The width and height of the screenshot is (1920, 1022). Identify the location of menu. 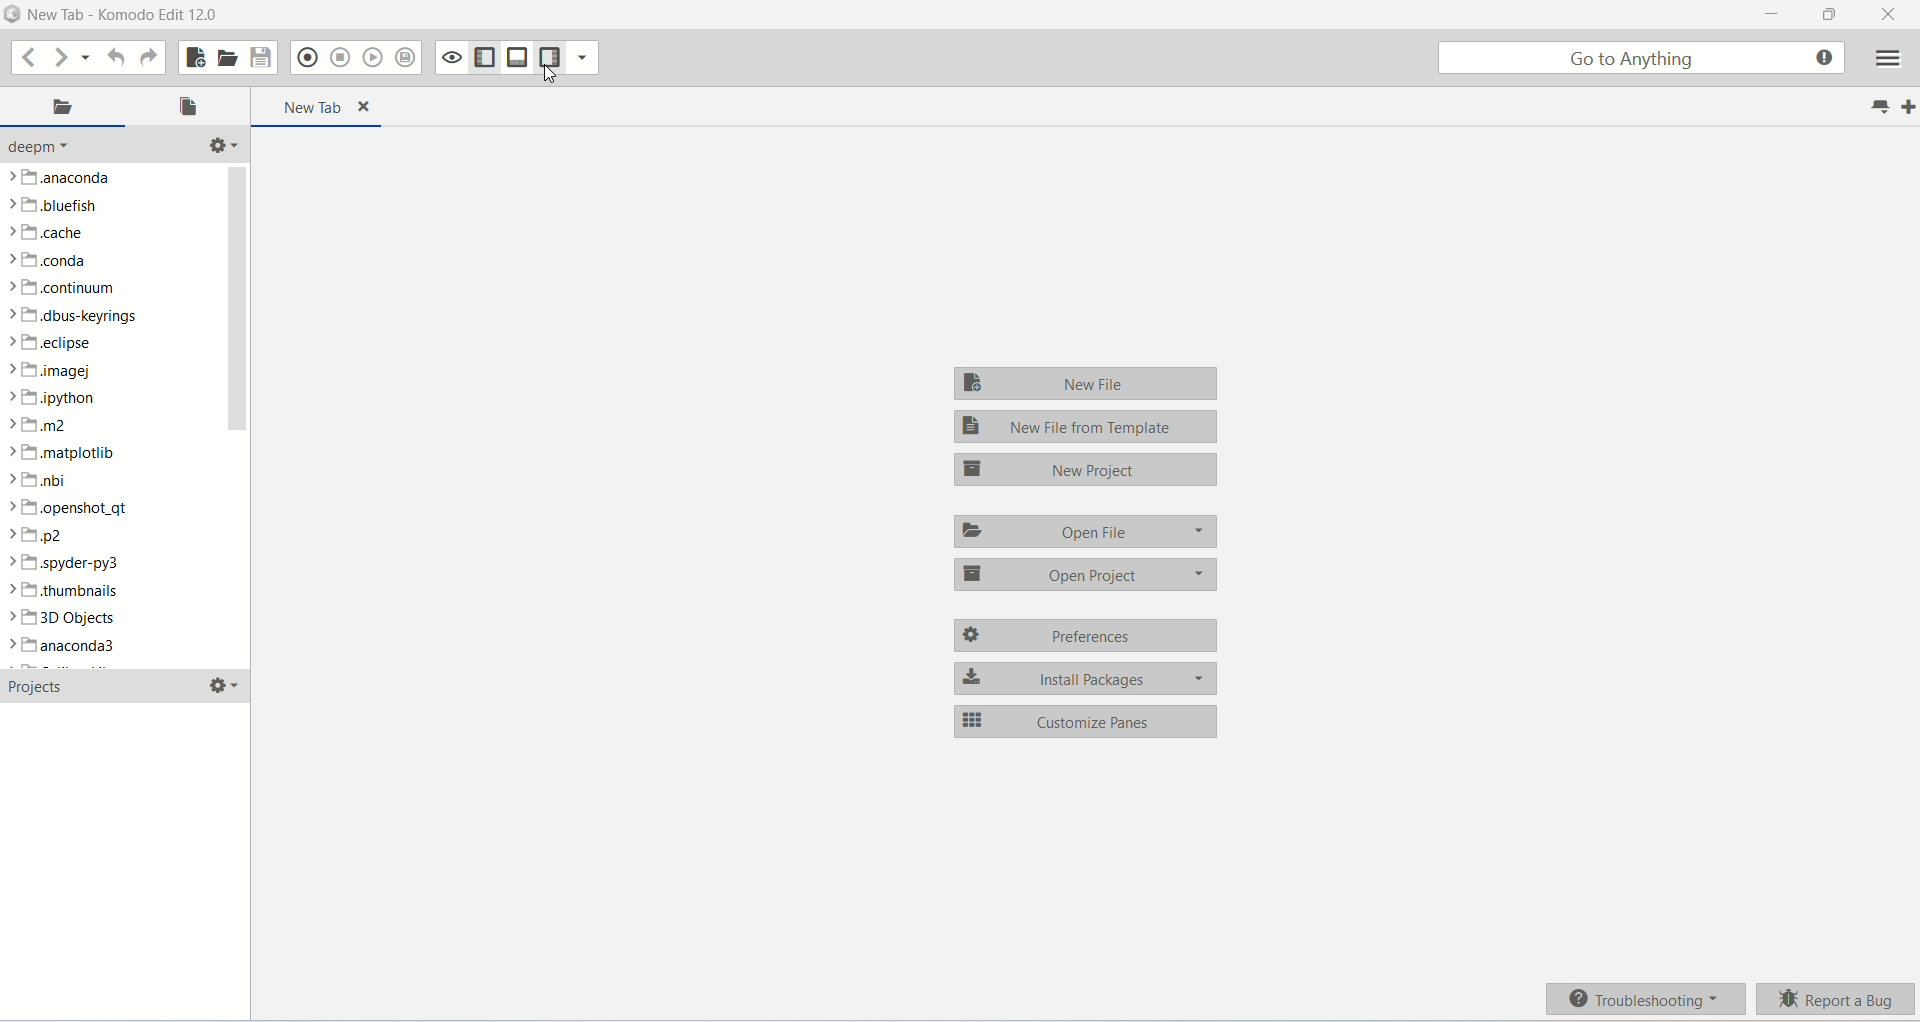
(1885, 61).